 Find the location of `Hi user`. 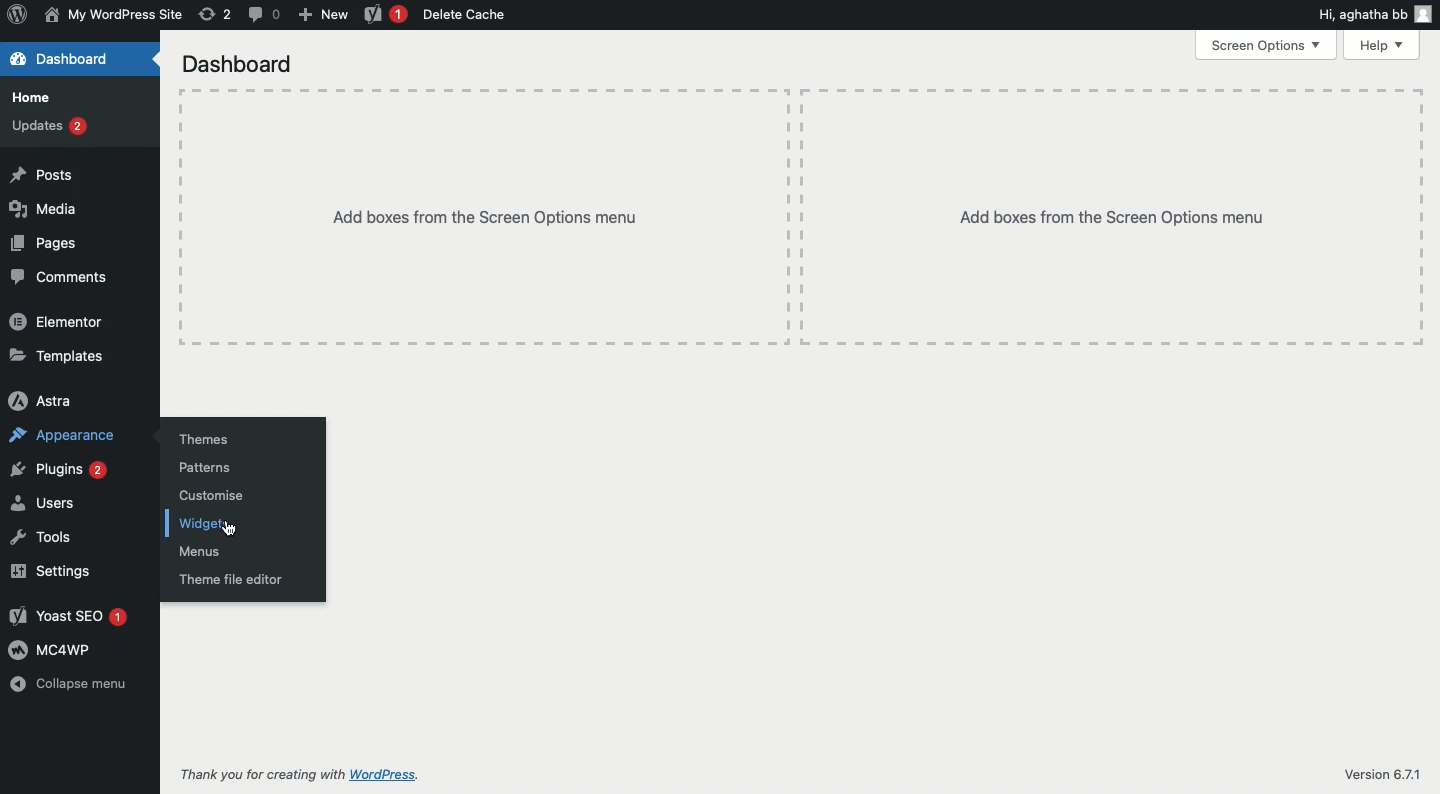

Hi user is located at coordinates (1373, 14).